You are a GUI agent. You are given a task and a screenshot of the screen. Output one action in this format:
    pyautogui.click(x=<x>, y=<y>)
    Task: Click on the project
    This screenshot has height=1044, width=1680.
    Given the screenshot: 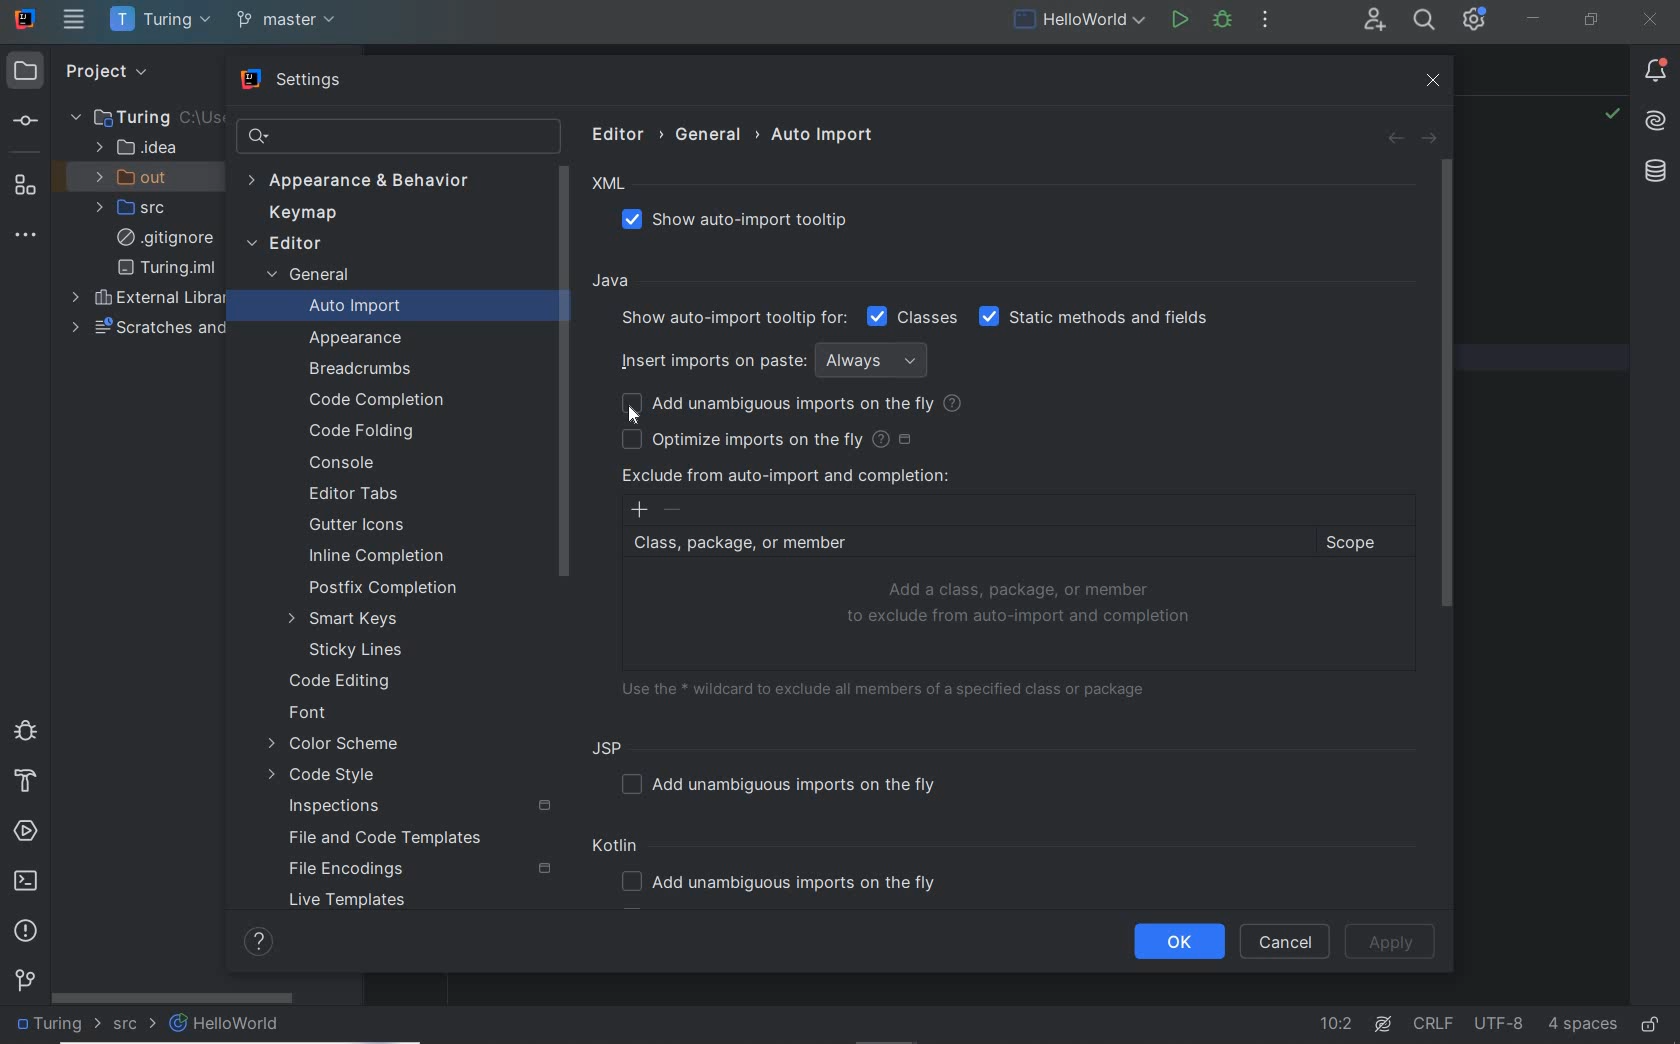 What is the action you would take?
    pyautogui.click(x=102, y=70)
    